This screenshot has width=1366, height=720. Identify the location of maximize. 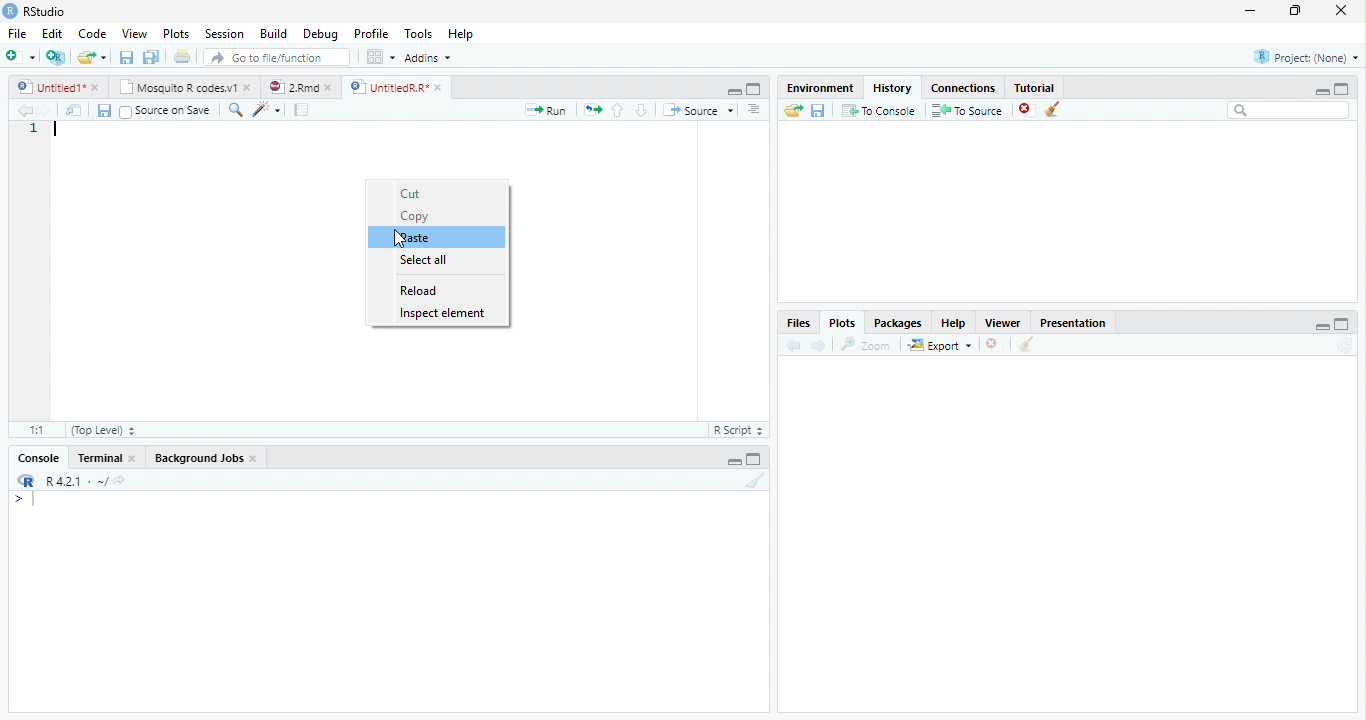
(1342, 88).